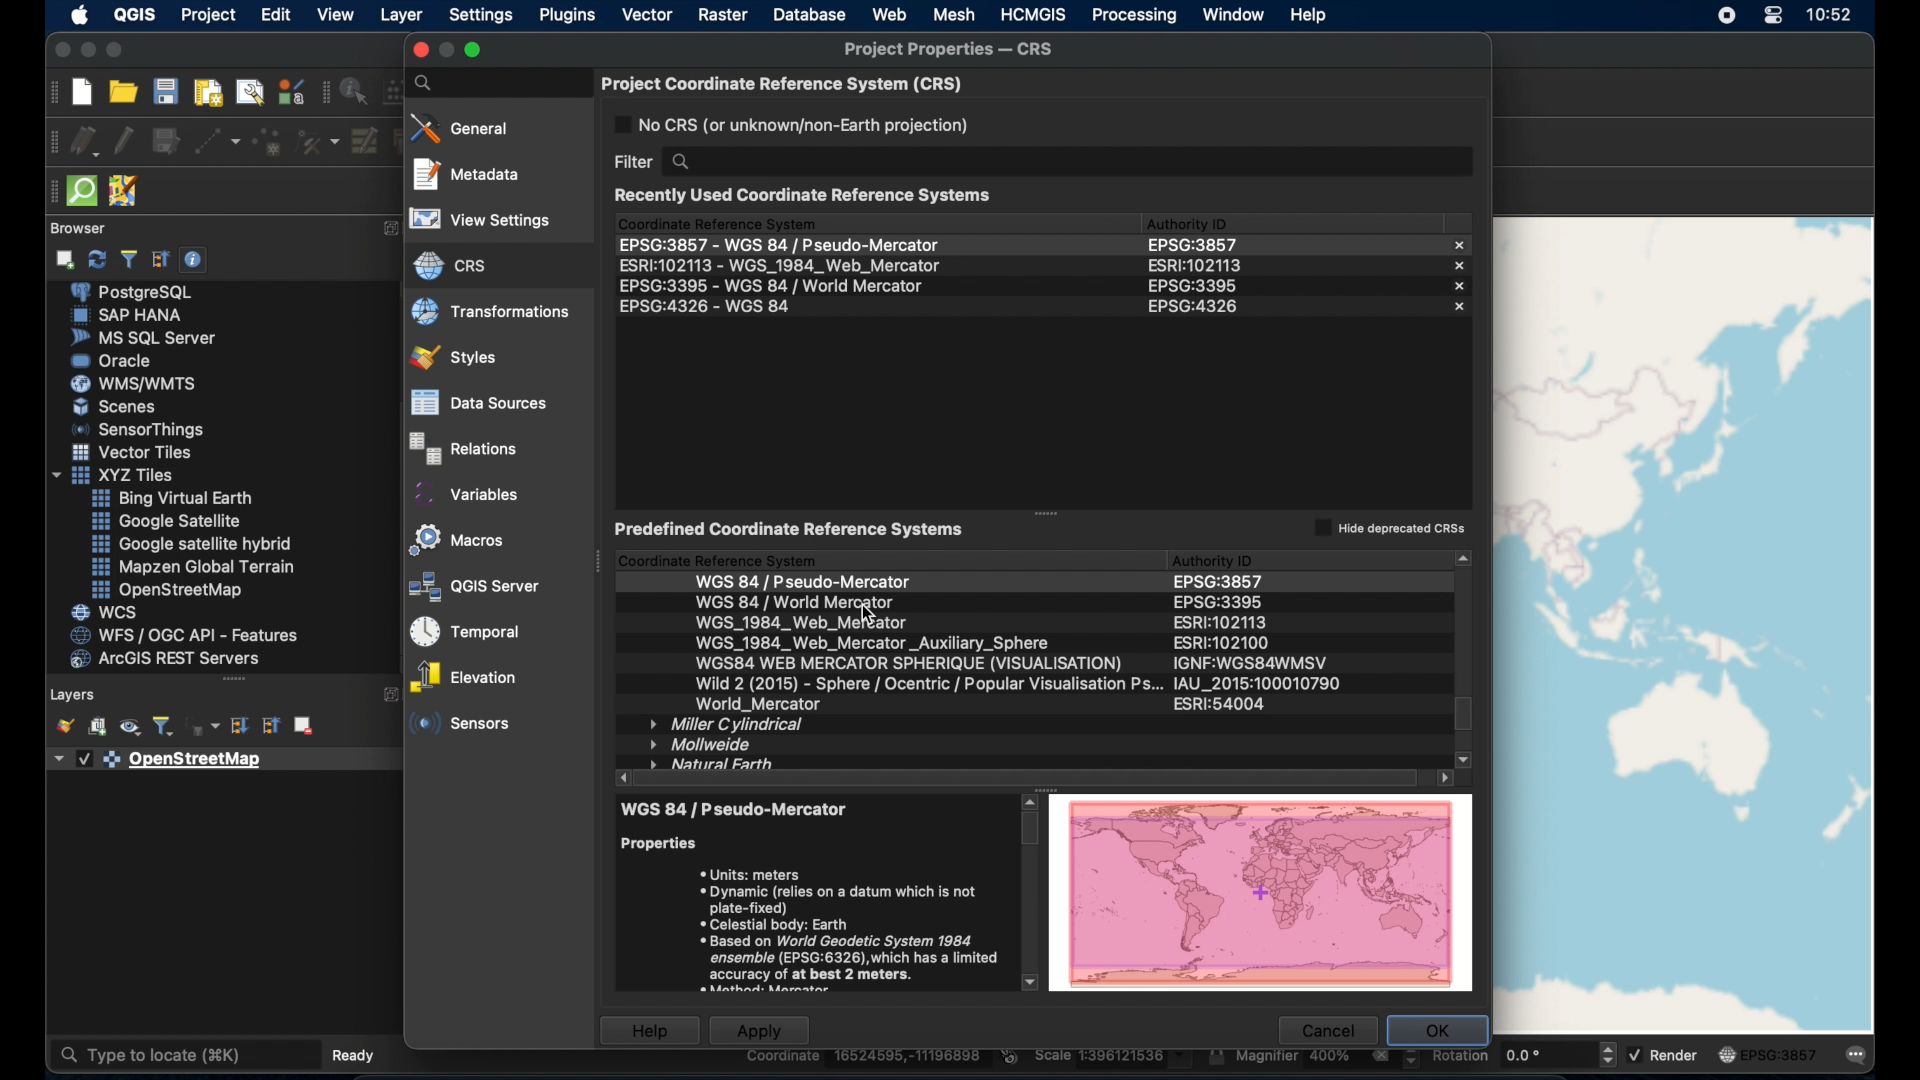 This screenshot has height=1080, width=1920. Describe the element at coordinates (729, 723) in the screenshot. I see `miller cylindrical` at that location.